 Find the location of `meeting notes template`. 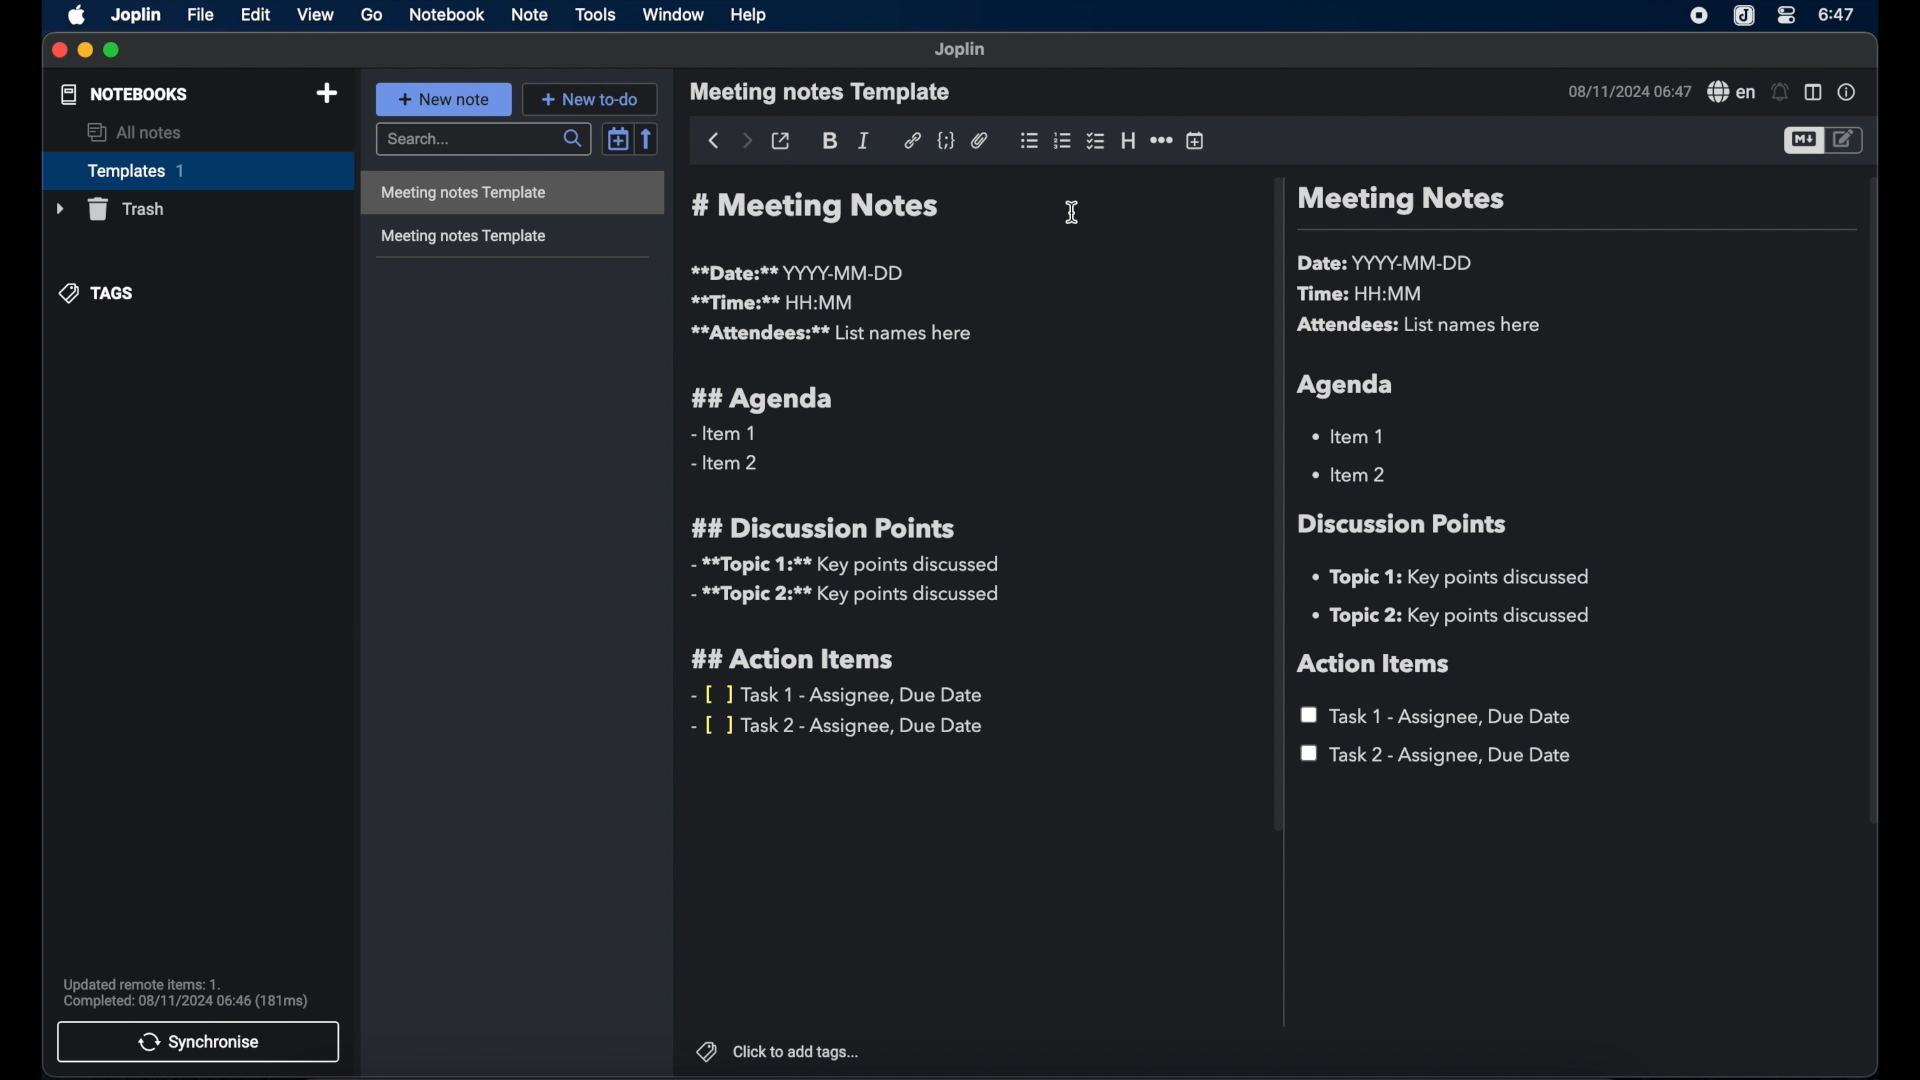

meeting notes template is located at coordinates (512, 236).